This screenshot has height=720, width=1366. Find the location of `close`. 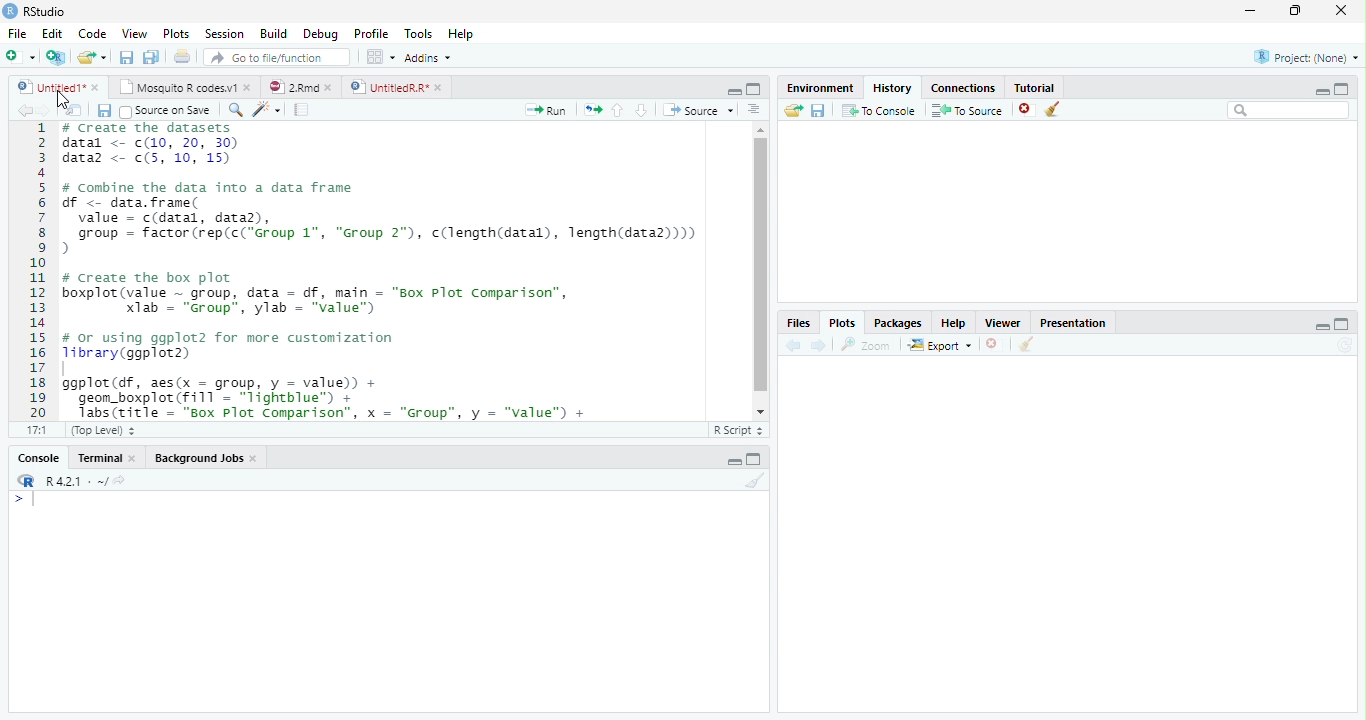

close is located at coordinates (254, 458).